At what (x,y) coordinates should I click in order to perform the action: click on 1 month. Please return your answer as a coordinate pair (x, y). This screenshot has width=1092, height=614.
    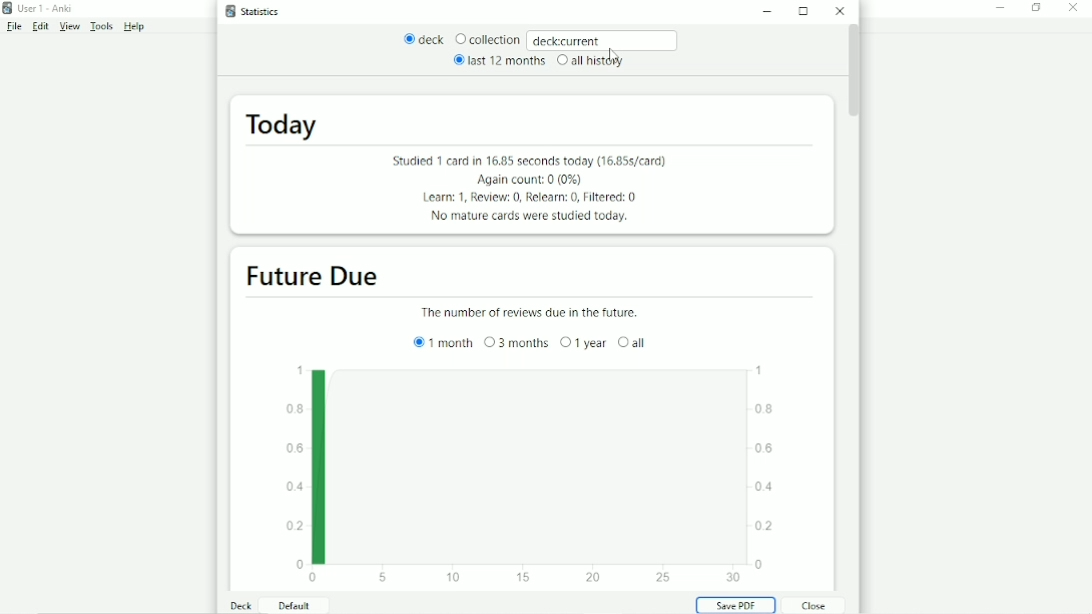
    Looking at the image, I should click on (438, 342).